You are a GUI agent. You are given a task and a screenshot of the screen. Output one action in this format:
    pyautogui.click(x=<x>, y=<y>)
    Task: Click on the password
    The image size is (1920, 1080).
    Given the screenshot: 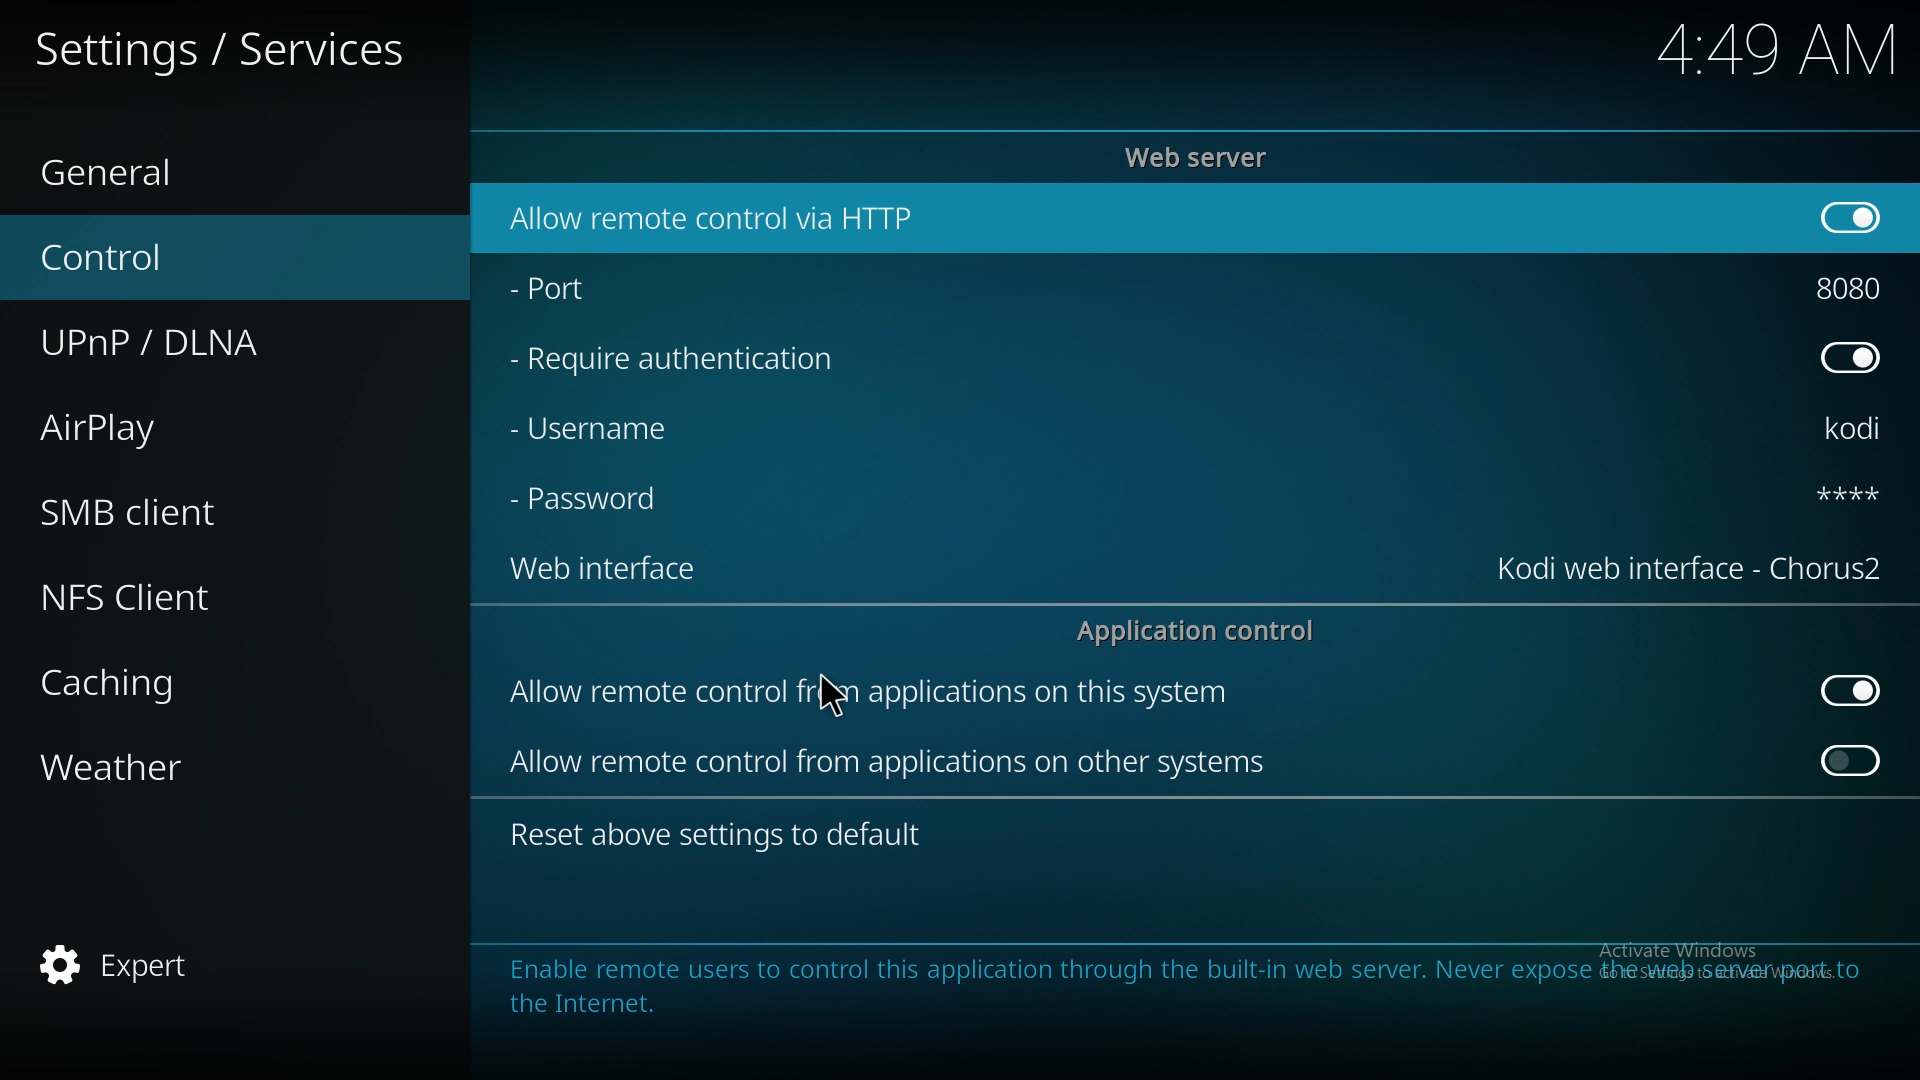 What is the action you would take?
    pyautogui.click(x=1842, y=498)
    